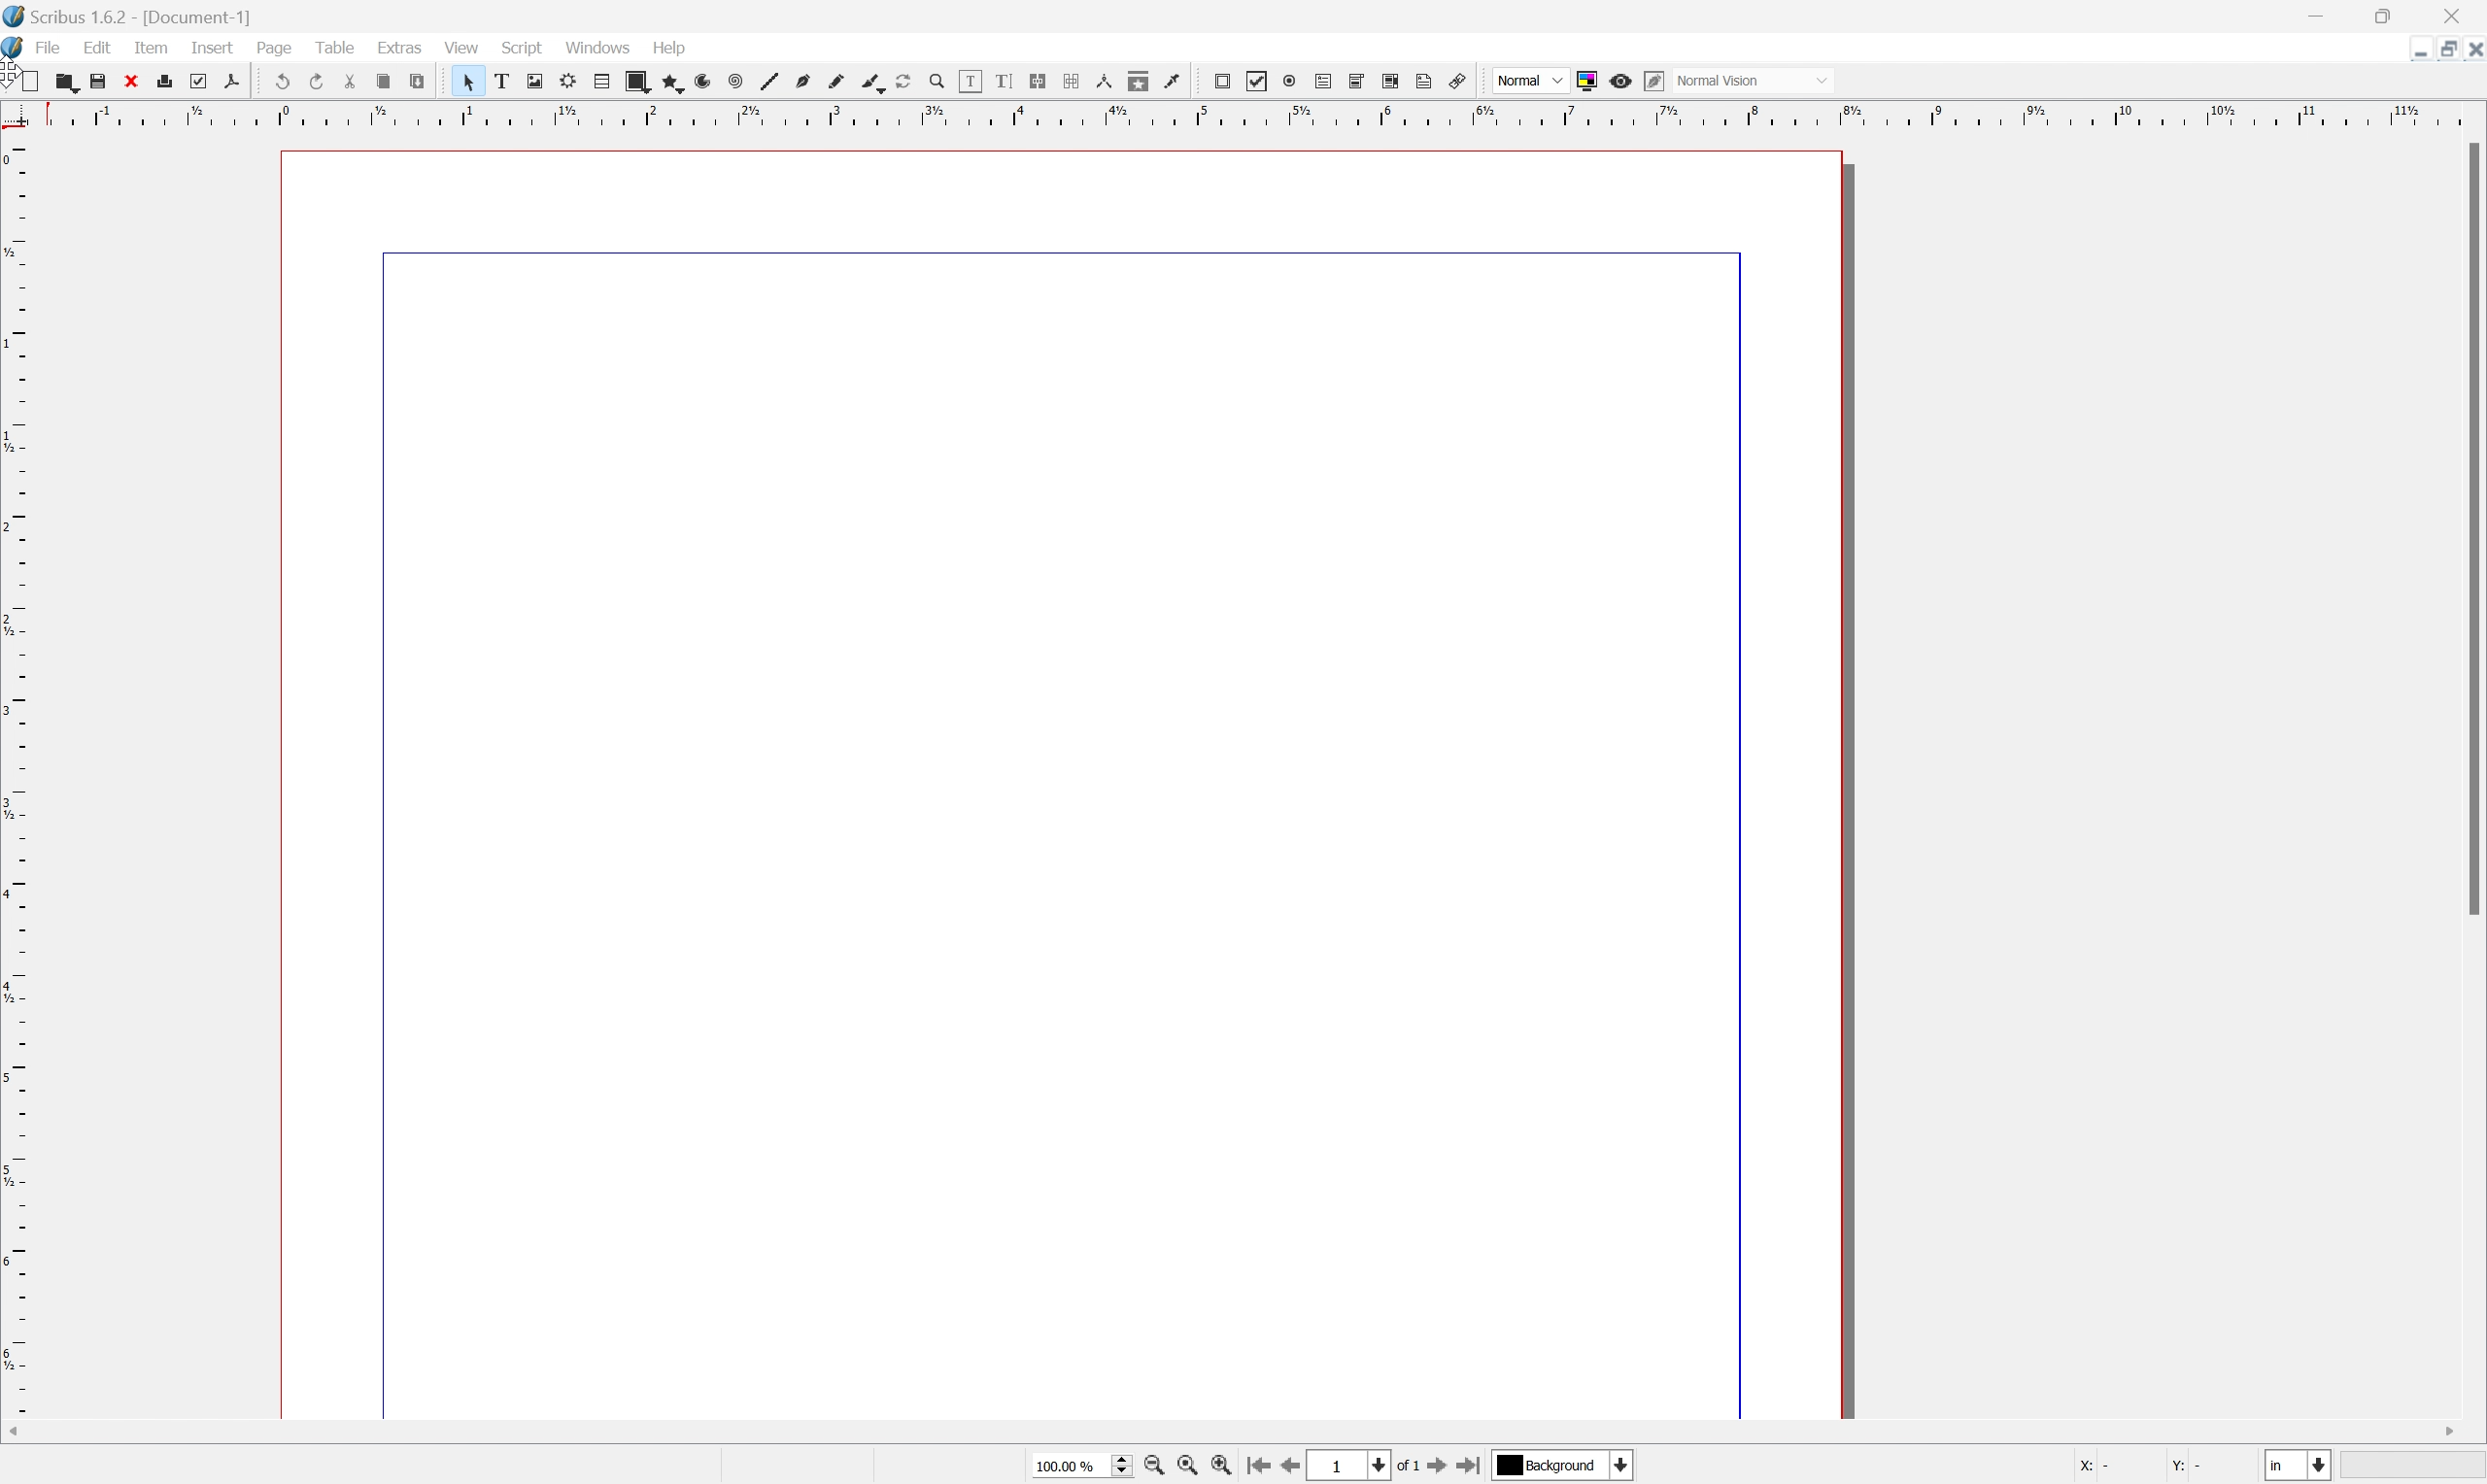  Describe the element at coordinates (199, 81) in the screenshot. I see `preflight verifier` at that location.